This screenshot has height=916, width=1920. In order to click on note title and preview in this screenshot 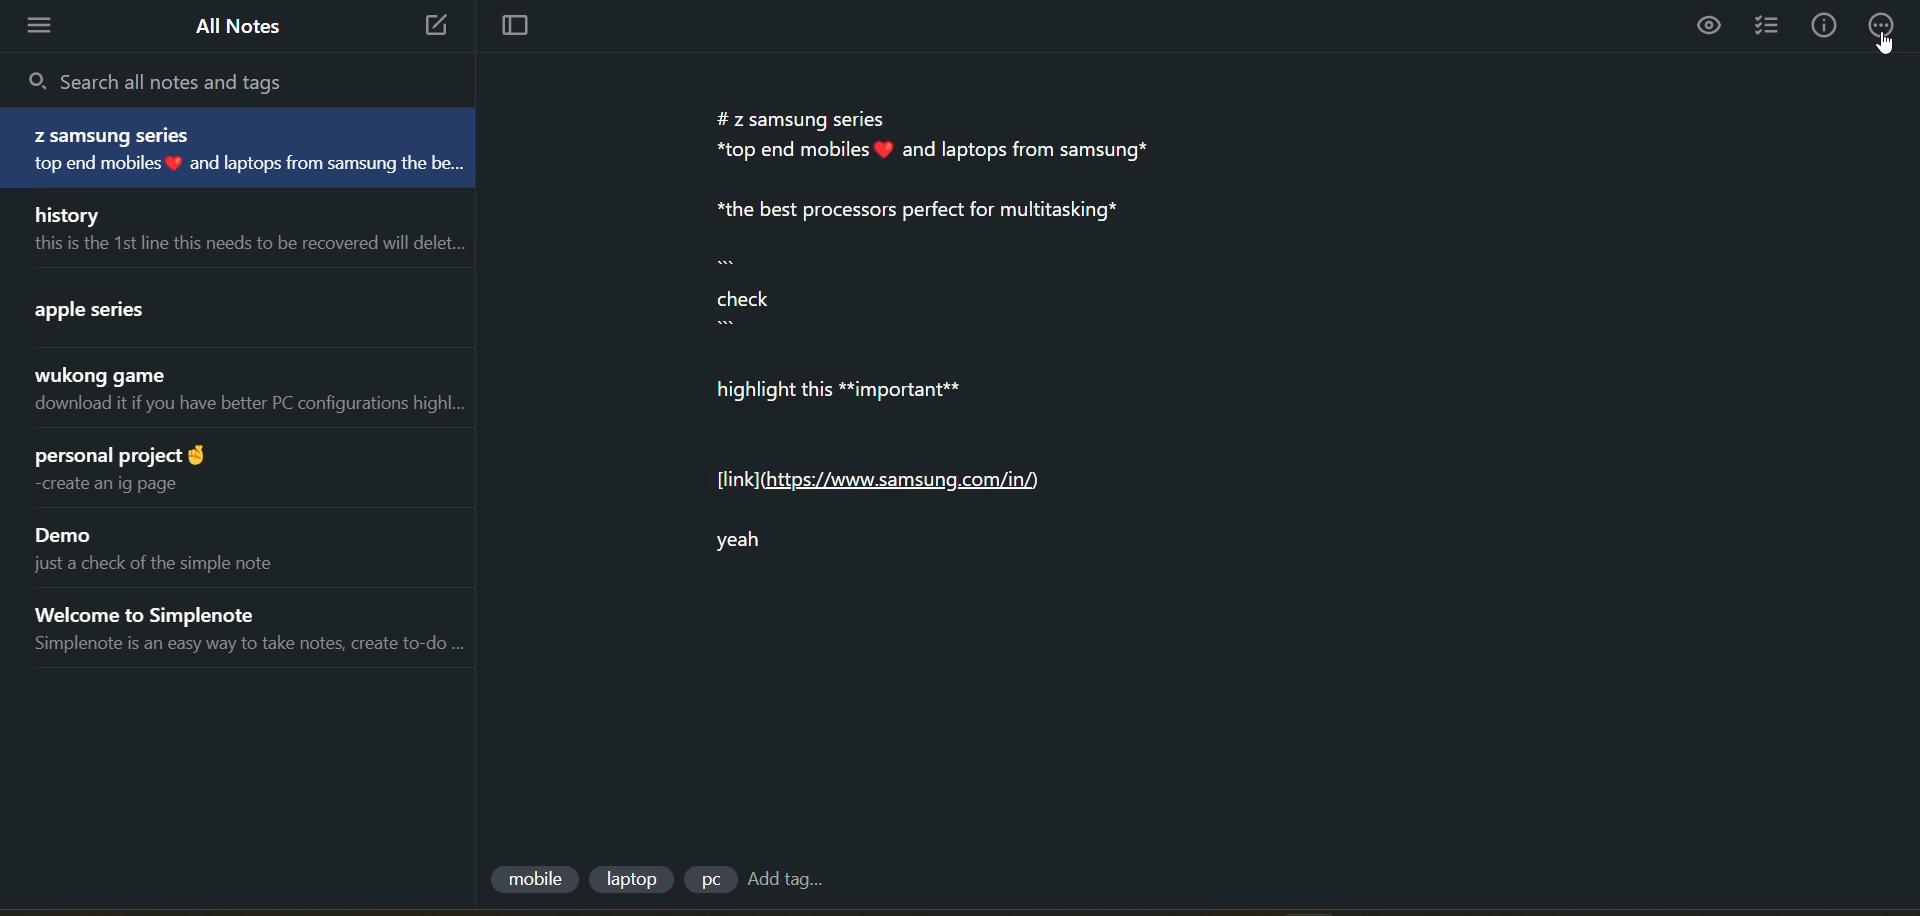, I will do `click(240, 468)`.